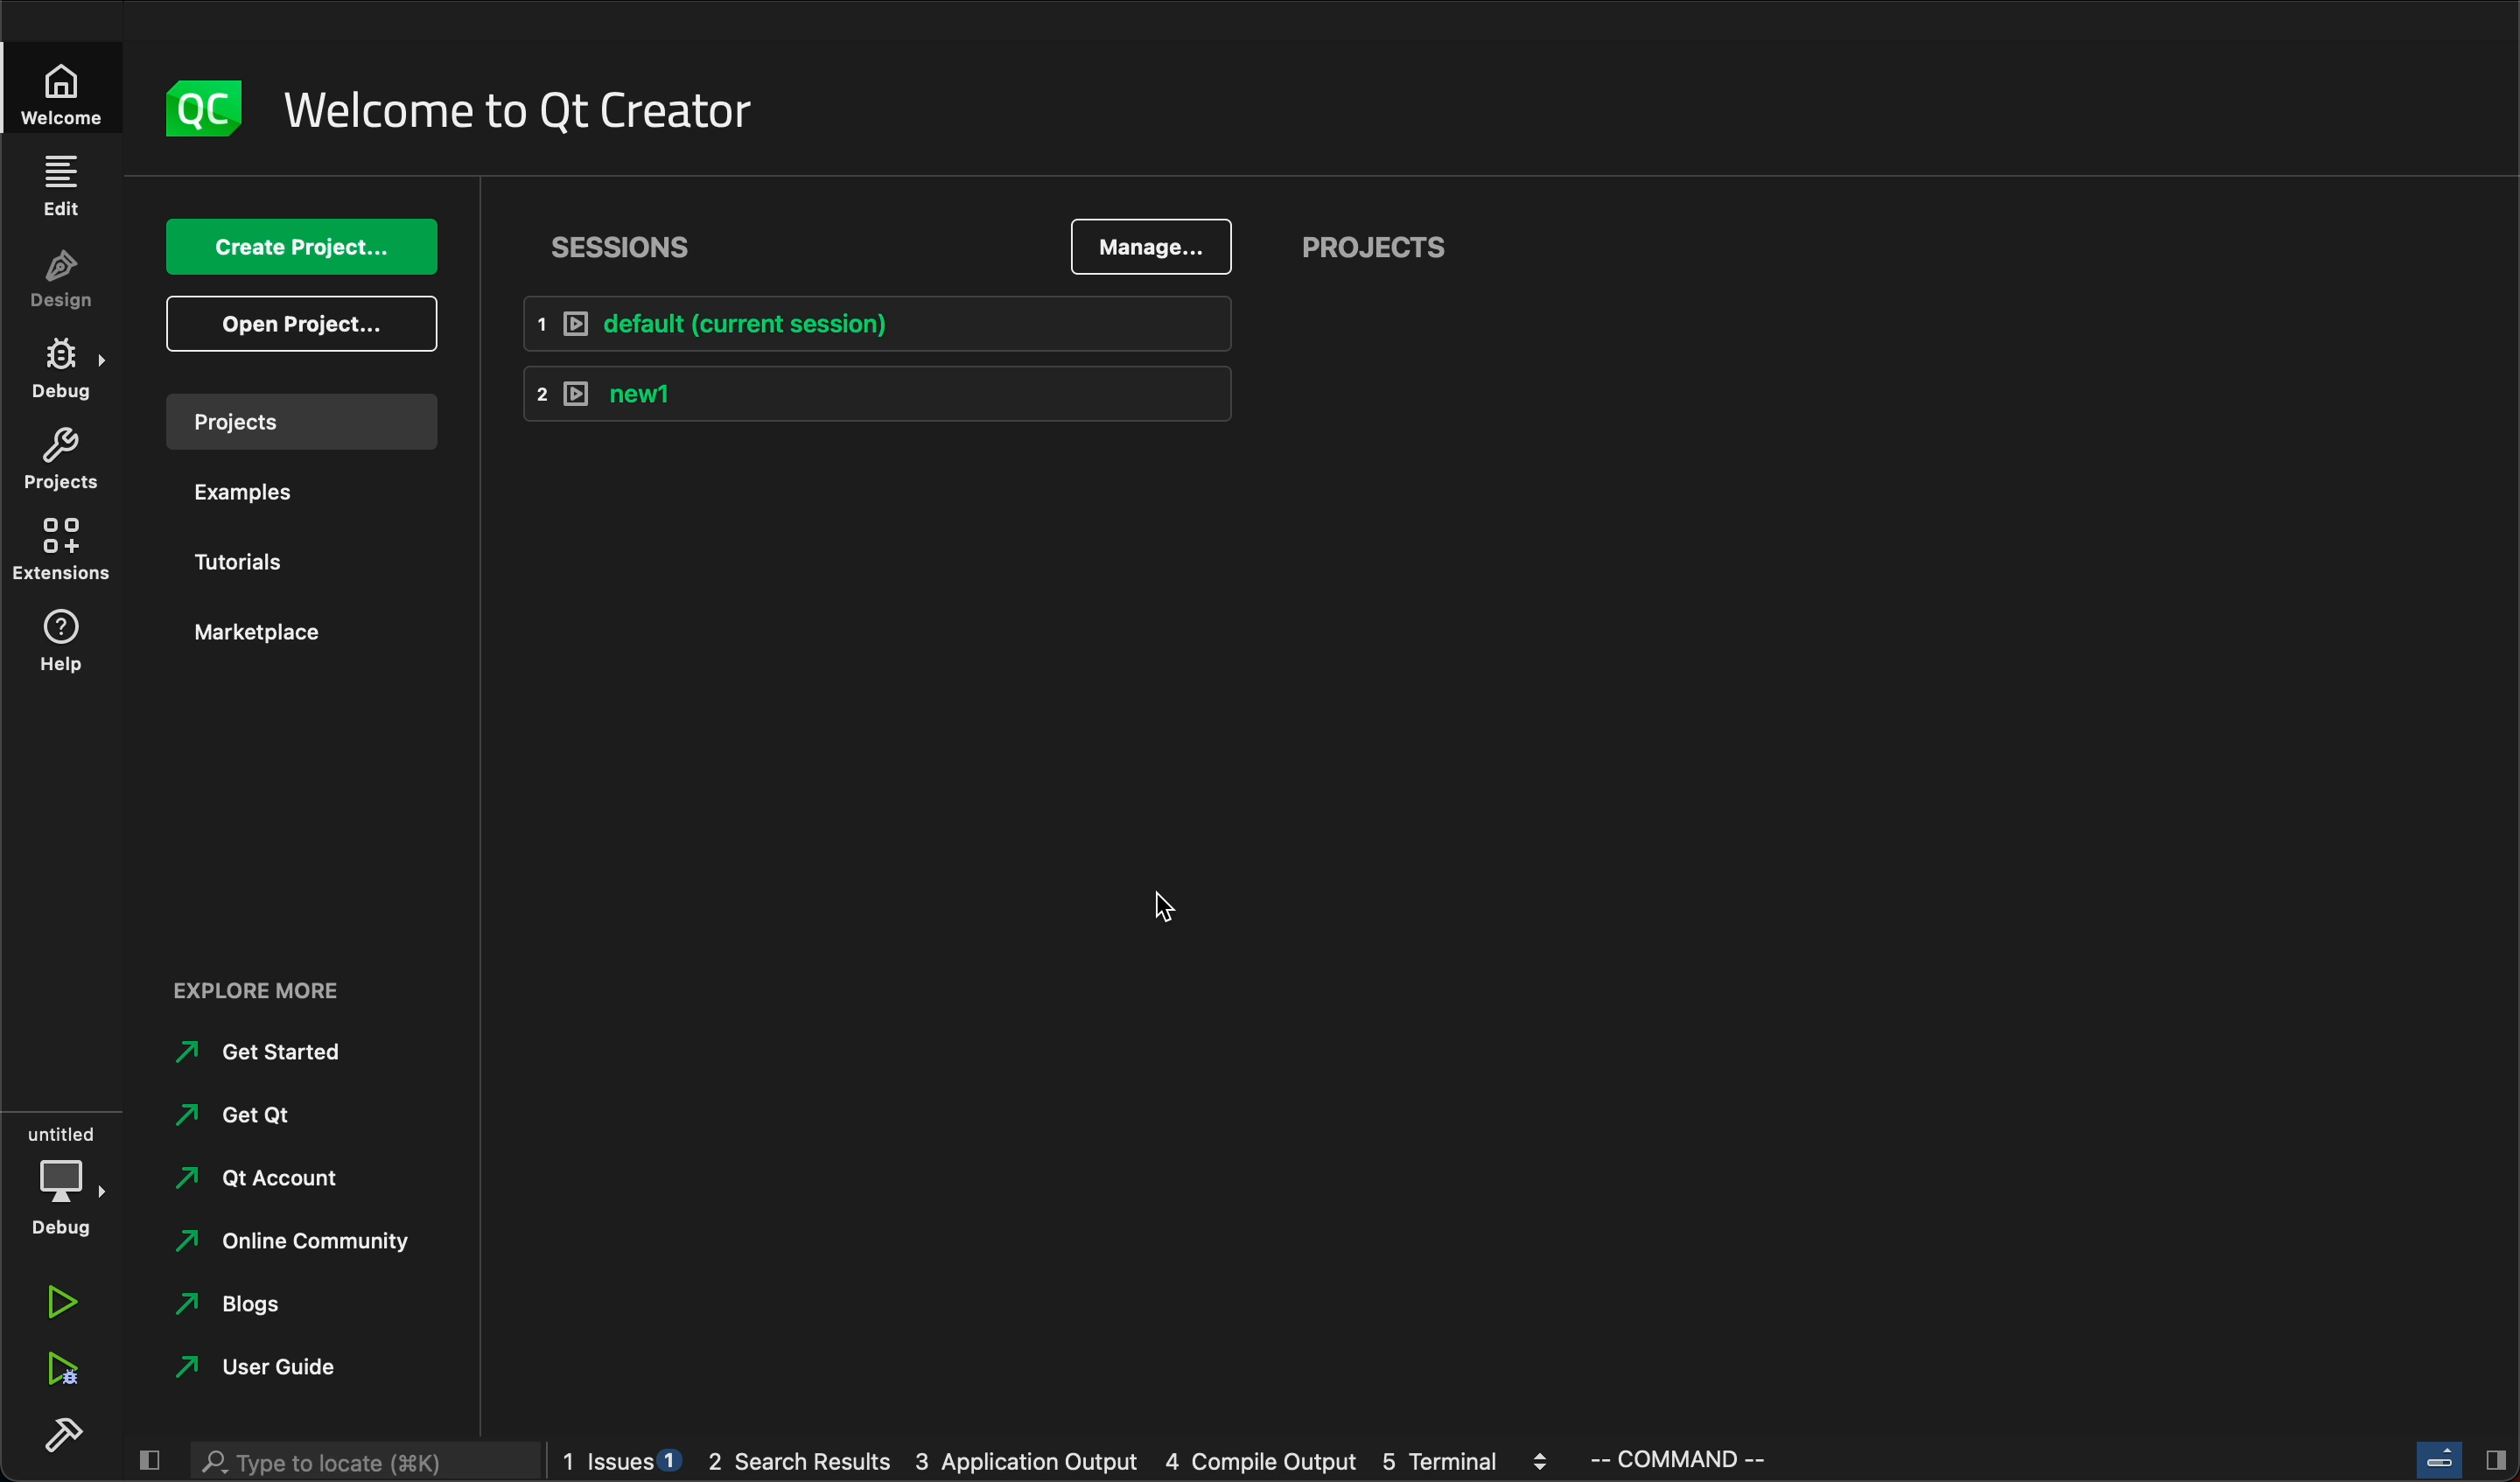 This screenshot has width=2520, height=1482. Describe the element at coordinates (305, 1247) in the screenshot. I see `community` at that location.